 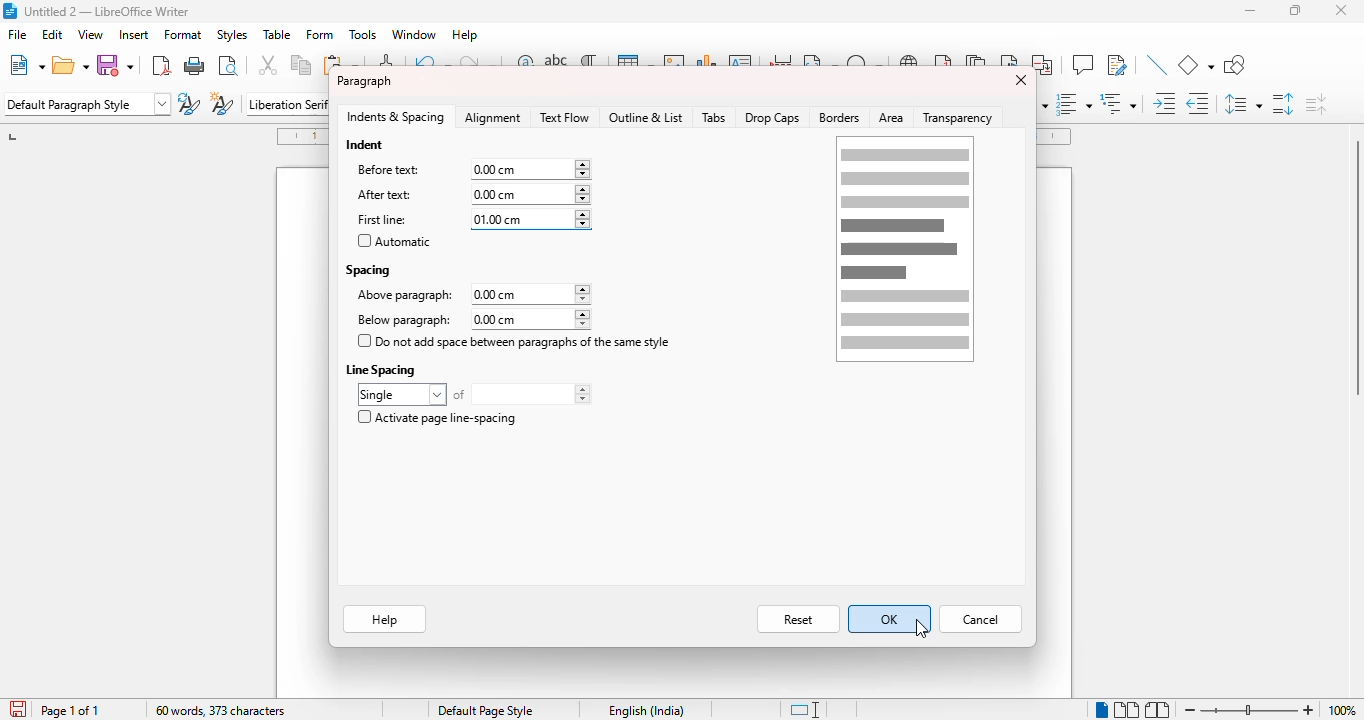 What do you see at coordinates (223, 103) in the screenshot?
I see `new style from selection` at bounding box center [223, 103].